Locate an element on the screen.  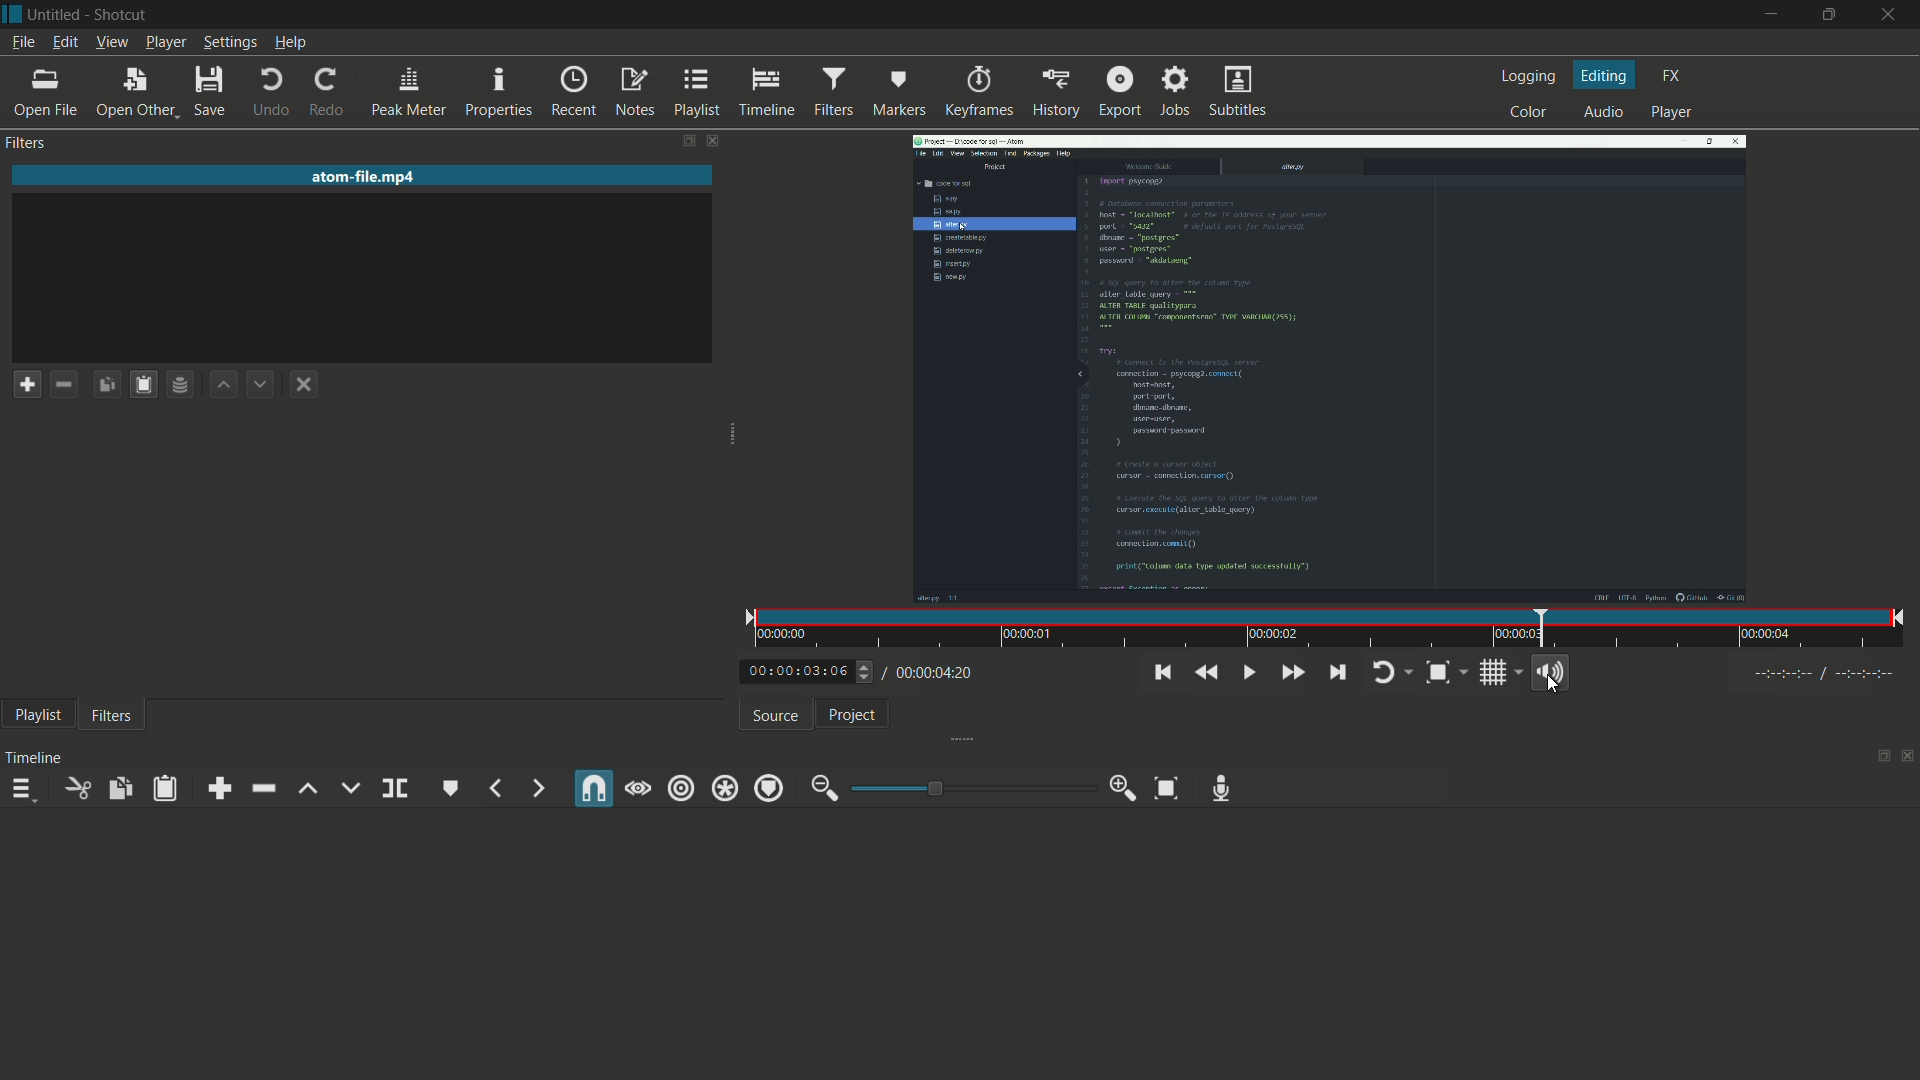
move filter down is located at coordinates (261, 386).